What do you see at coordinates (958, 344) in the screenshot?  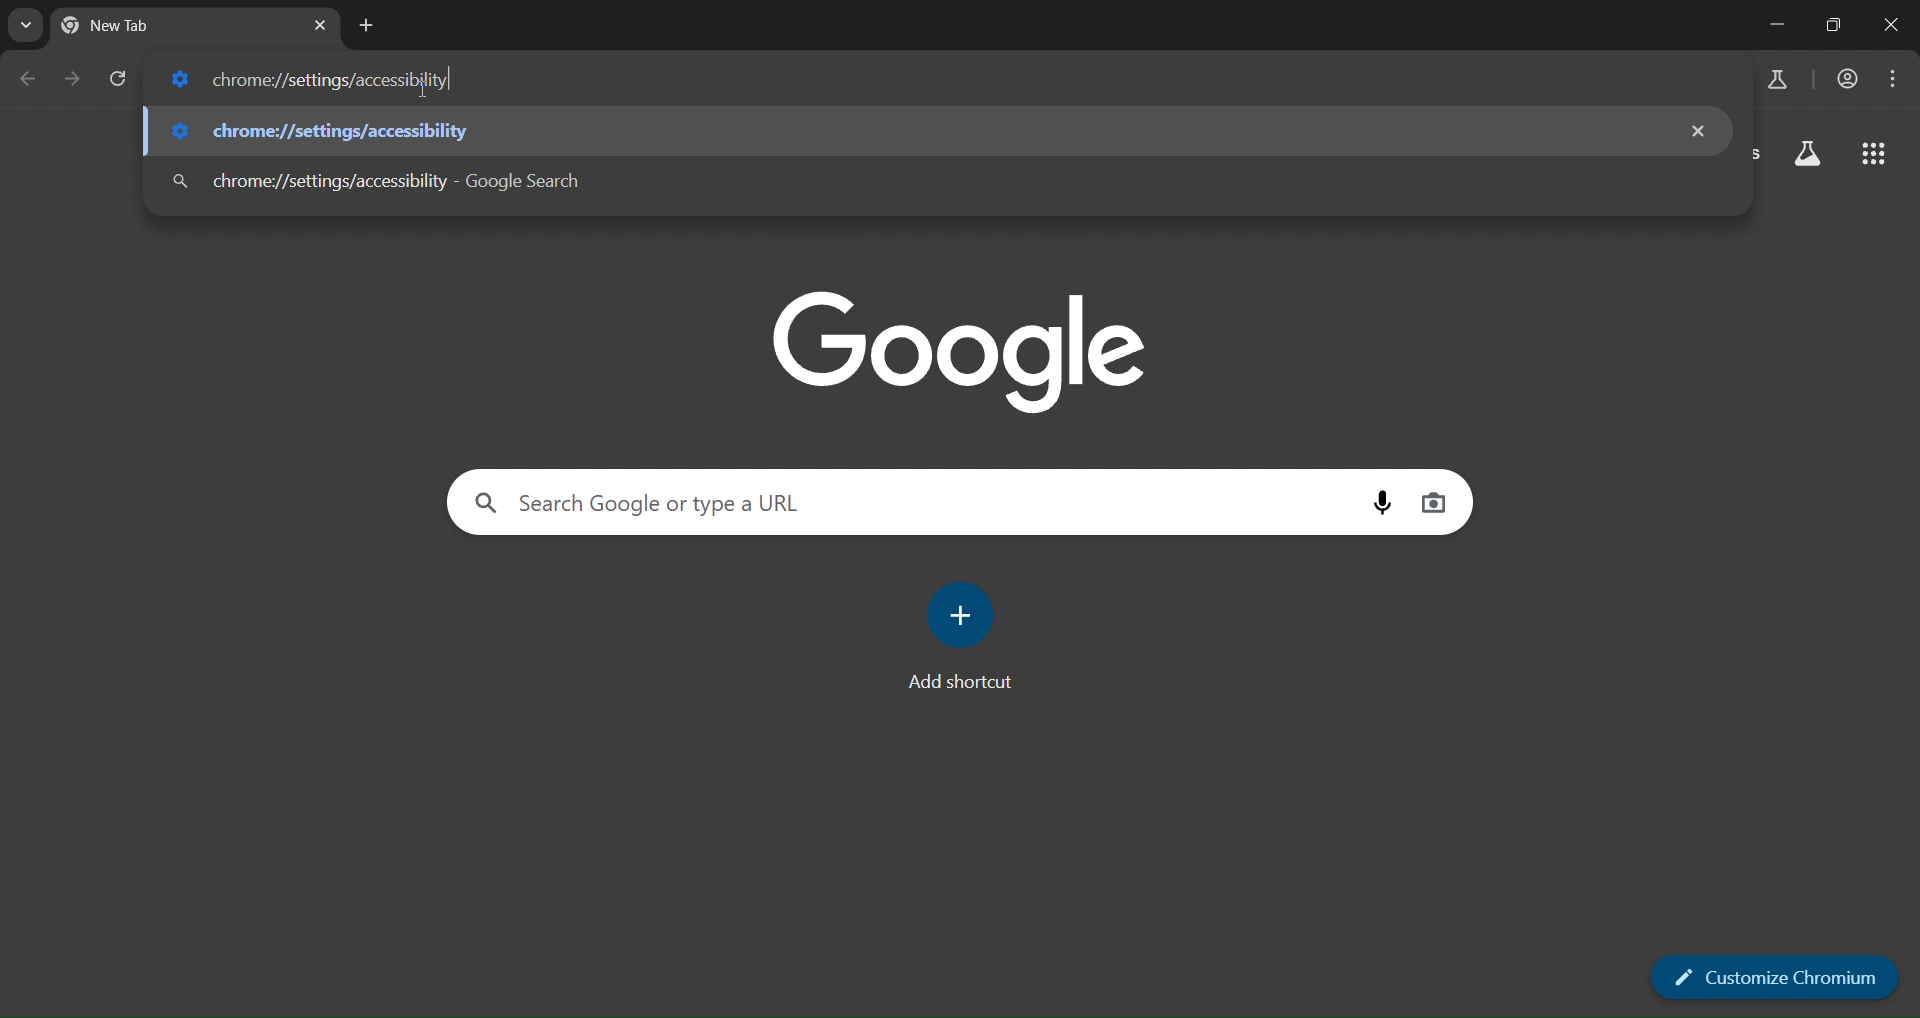 I see `google` at bounding box center [958, 344].